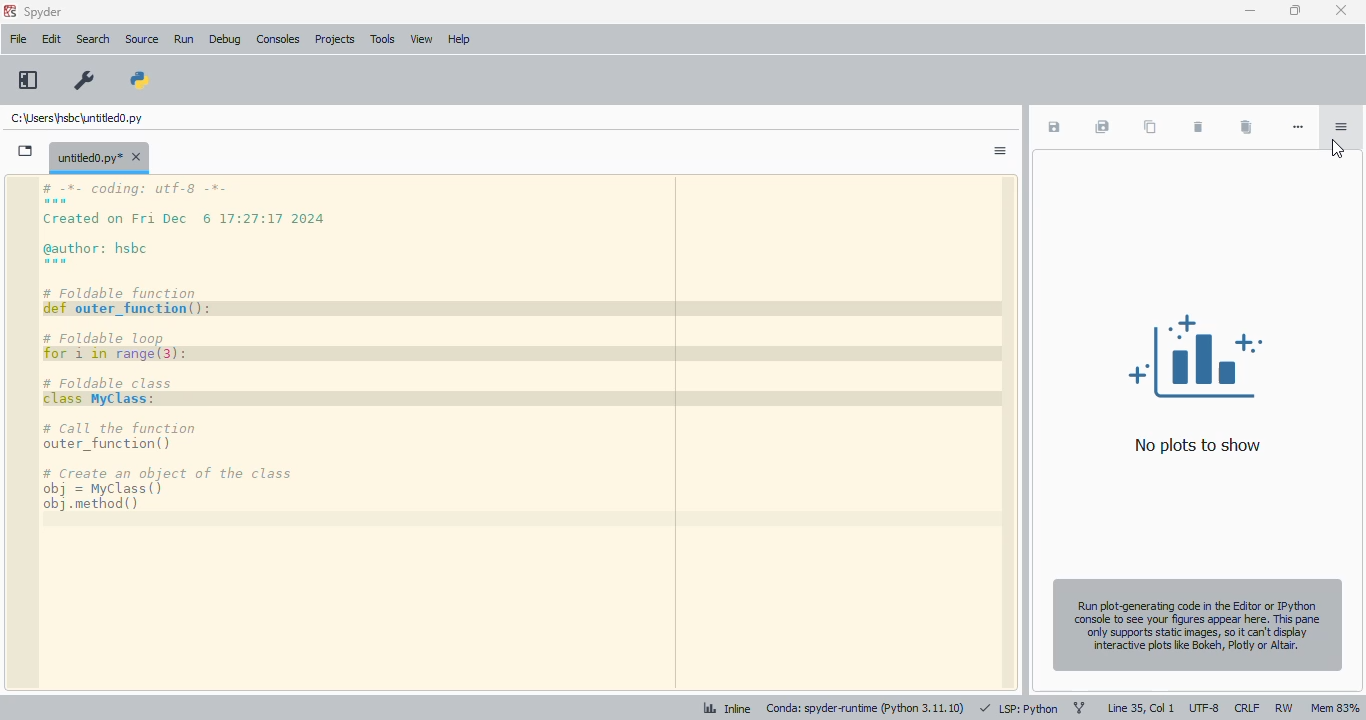  I want to click on LSP: python, so click(1020, 708).